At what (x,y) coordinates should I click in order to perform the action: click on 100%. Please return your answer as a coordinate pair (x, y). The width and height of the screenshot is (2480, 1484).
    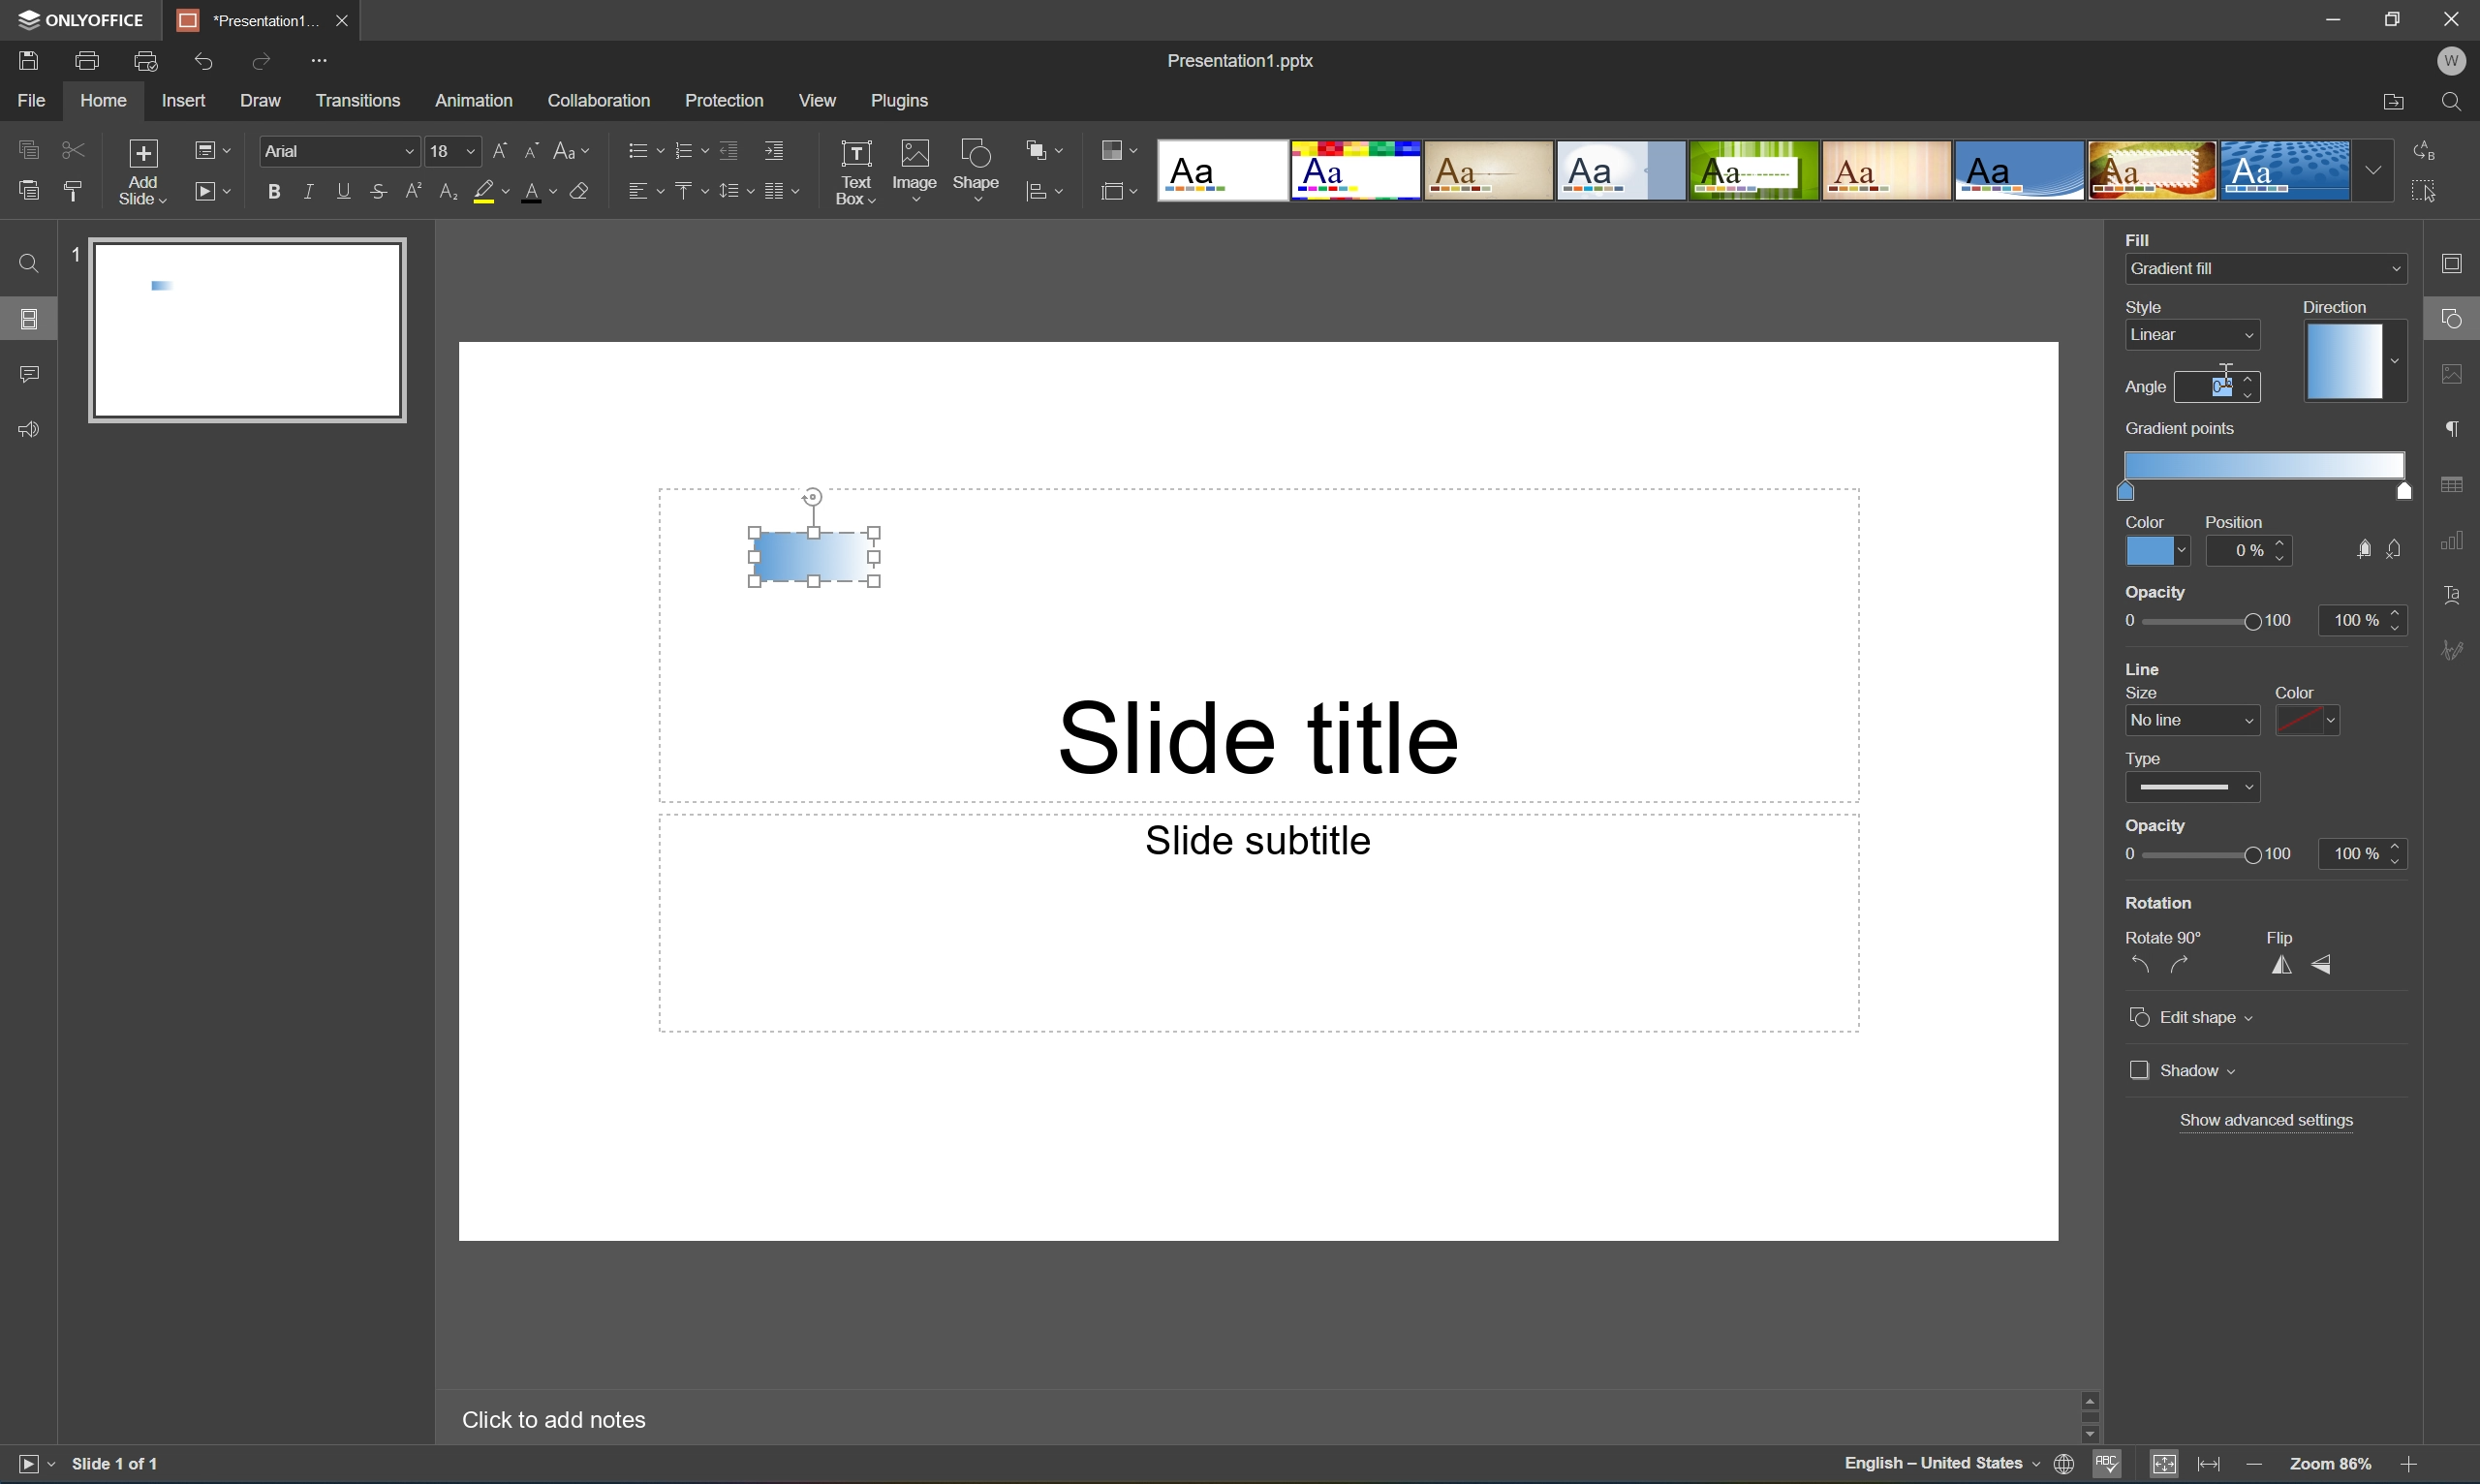
    Looking at the image, I should click on (2363, 852).